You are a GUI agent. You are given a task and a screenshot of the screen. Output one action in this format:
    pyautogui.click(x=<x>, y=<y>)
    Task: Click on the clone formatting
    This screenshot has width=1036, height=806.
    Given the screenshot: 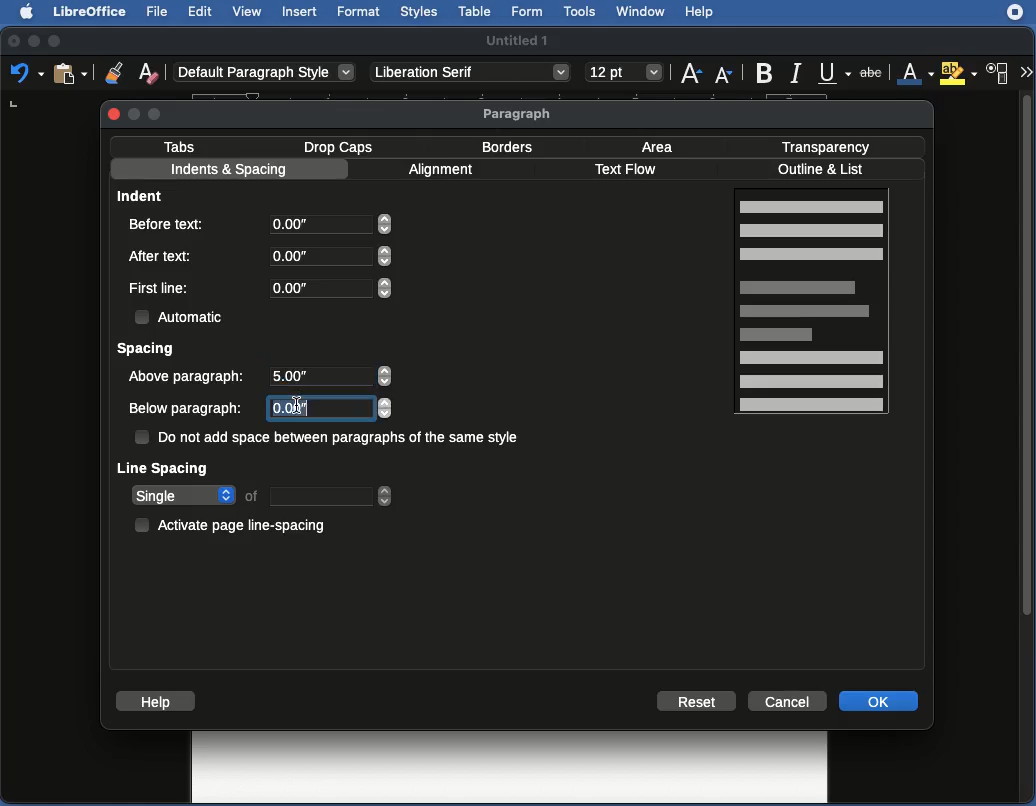 What is the action you would take?
    pyautogui.click(x=108, y=72)
    